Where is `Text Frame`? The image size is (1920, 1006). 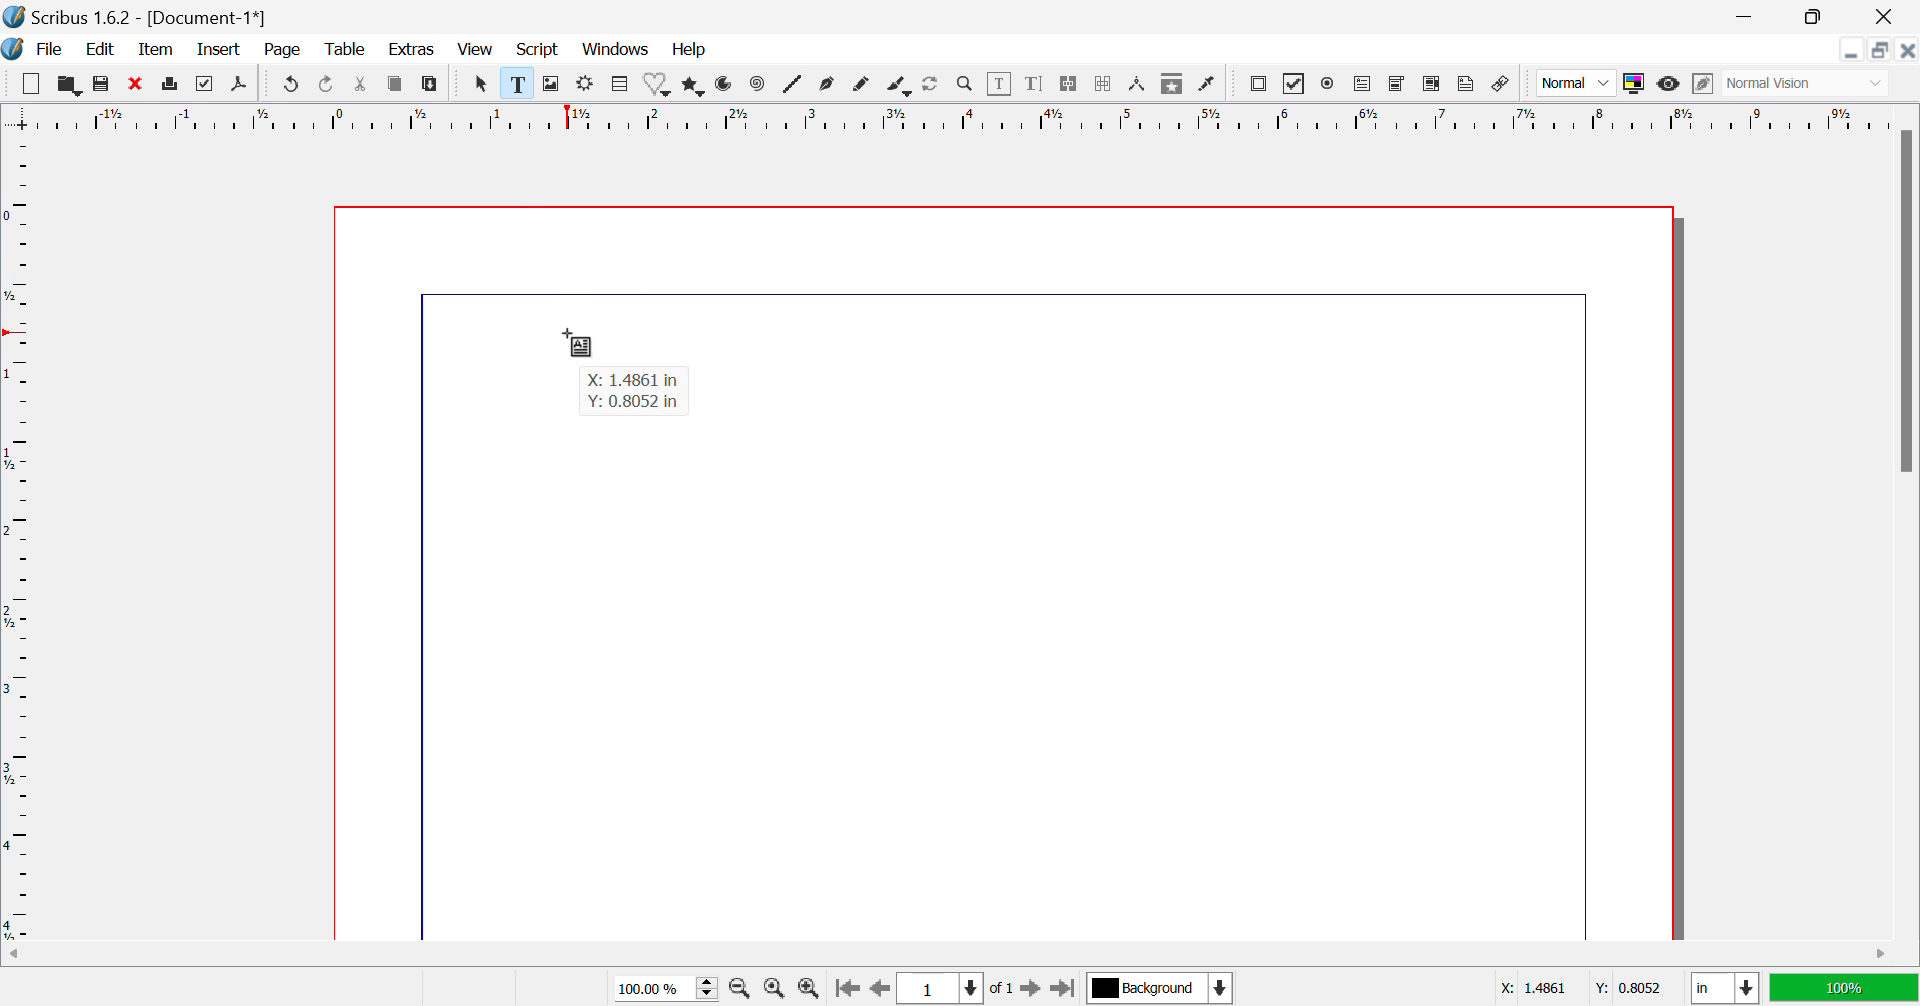
Text Frame is located at coordinates (518, 86).